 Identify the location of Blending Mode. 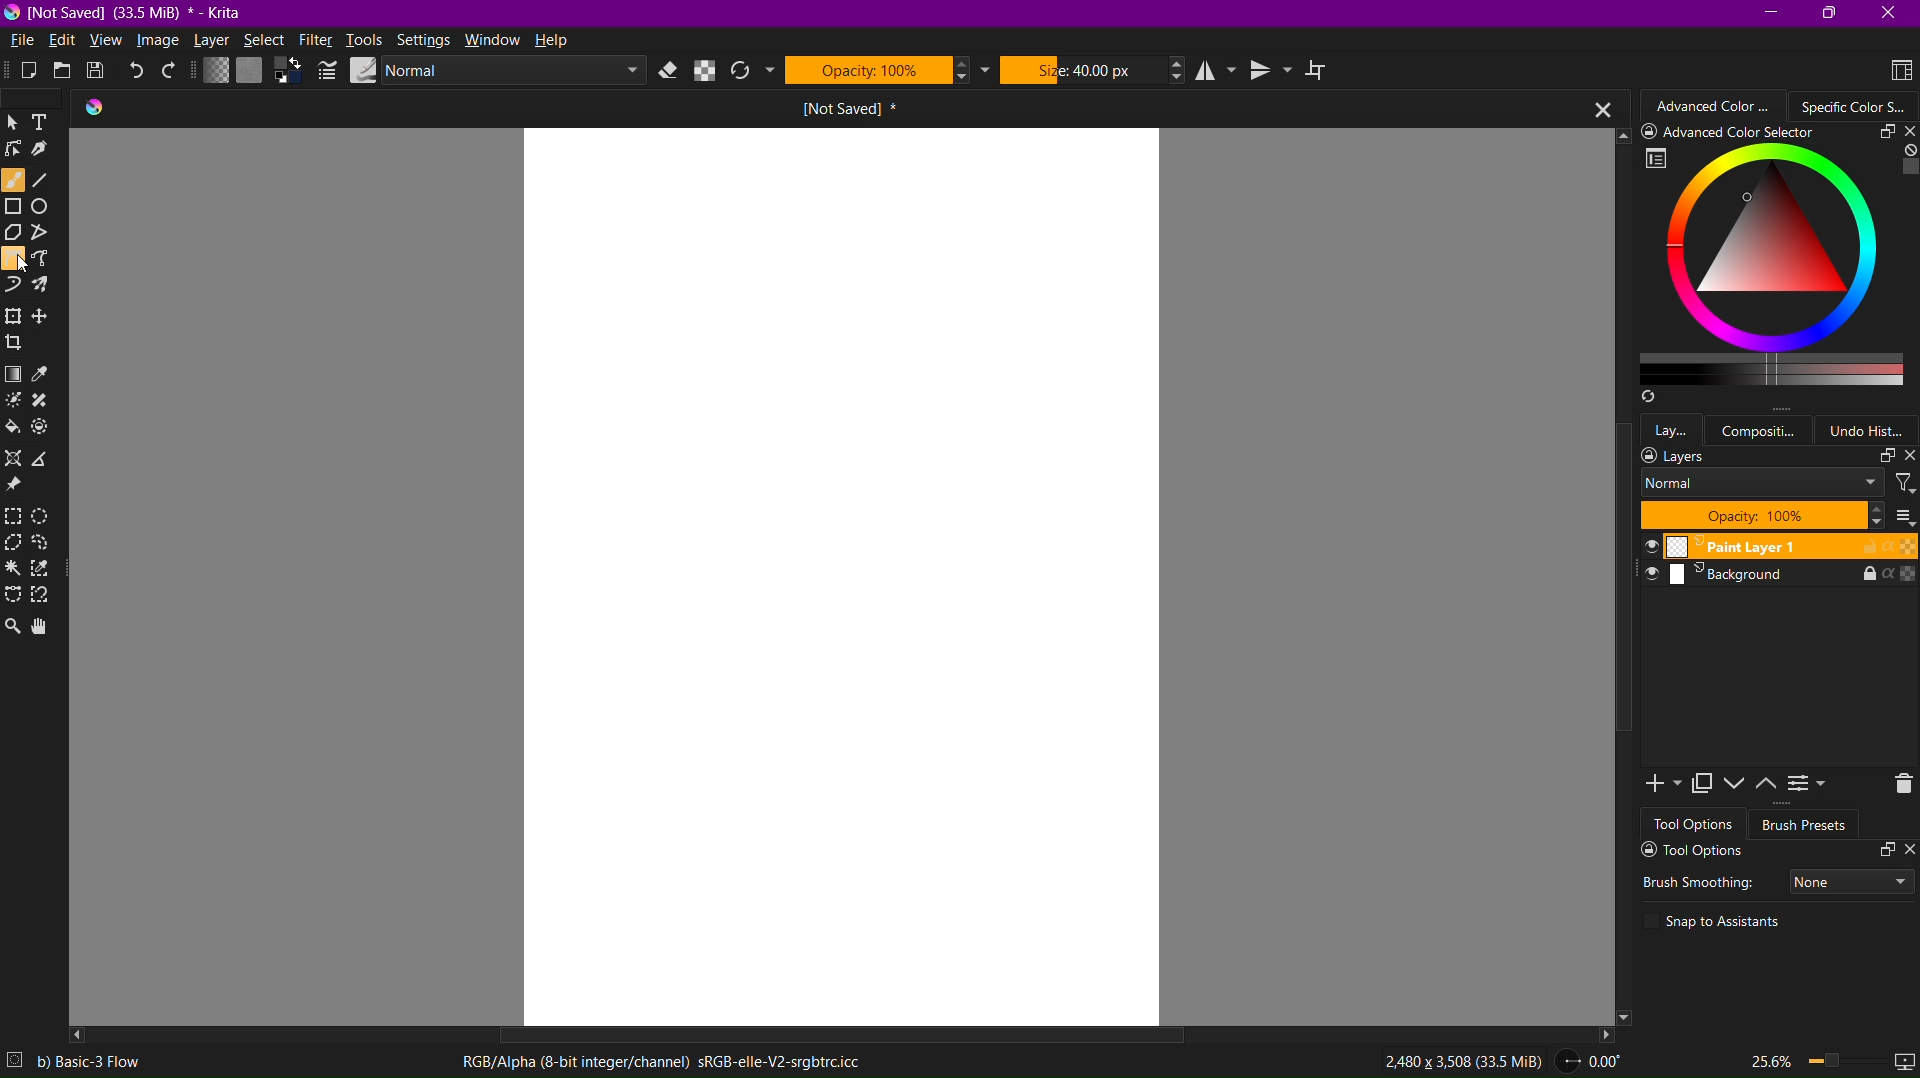
(493, 71).